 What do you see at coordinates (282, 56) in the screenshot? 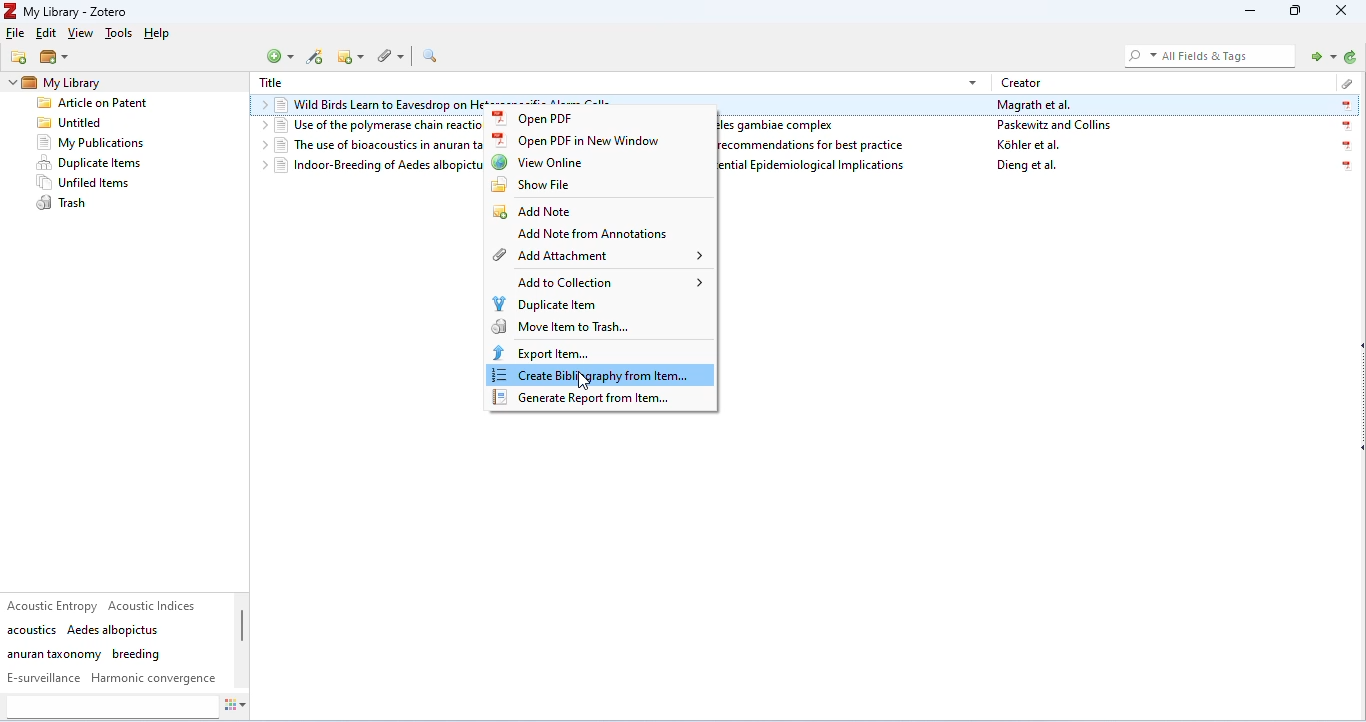
I see `new item` at bounding box center [282, 56].